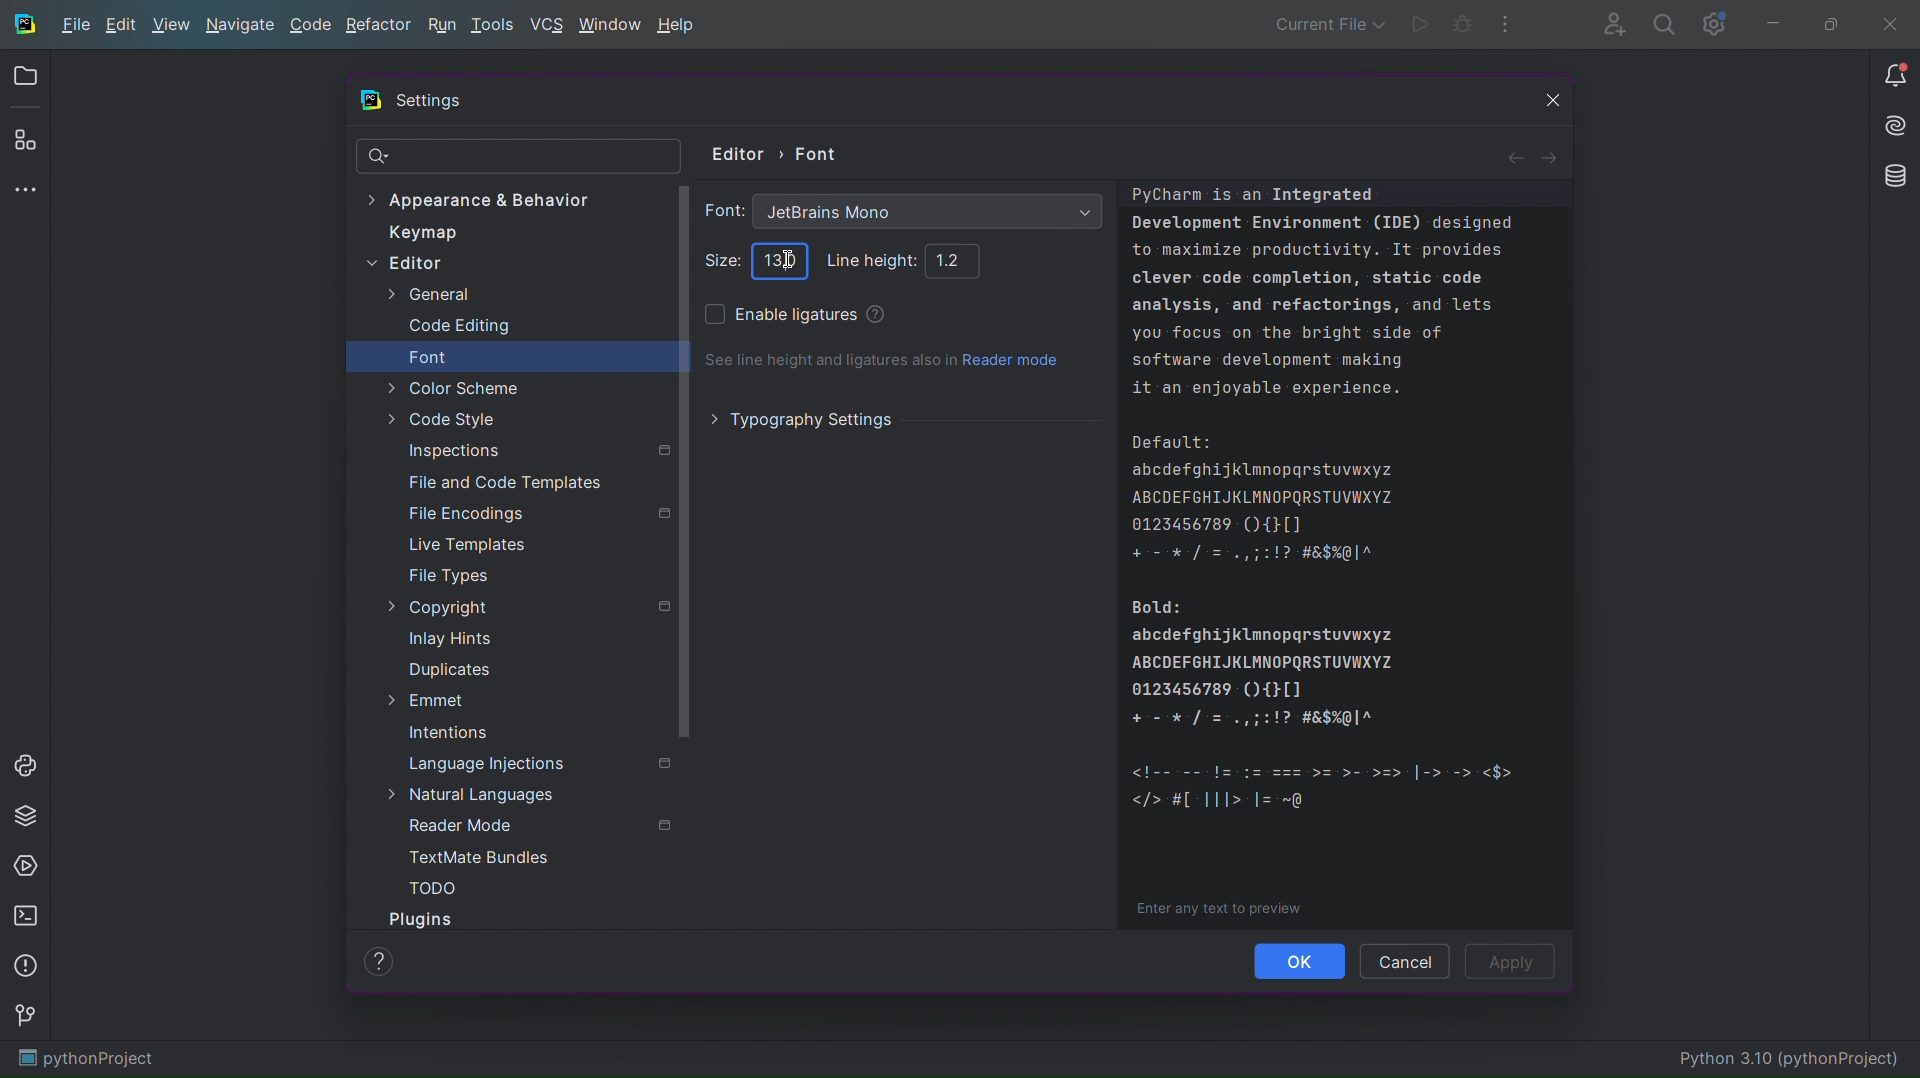 The image size is (1920, 1078). What do you see at coordinates (1714, 25) in the screenshot?
I see `Settings` at bounding box center [1714, 25].